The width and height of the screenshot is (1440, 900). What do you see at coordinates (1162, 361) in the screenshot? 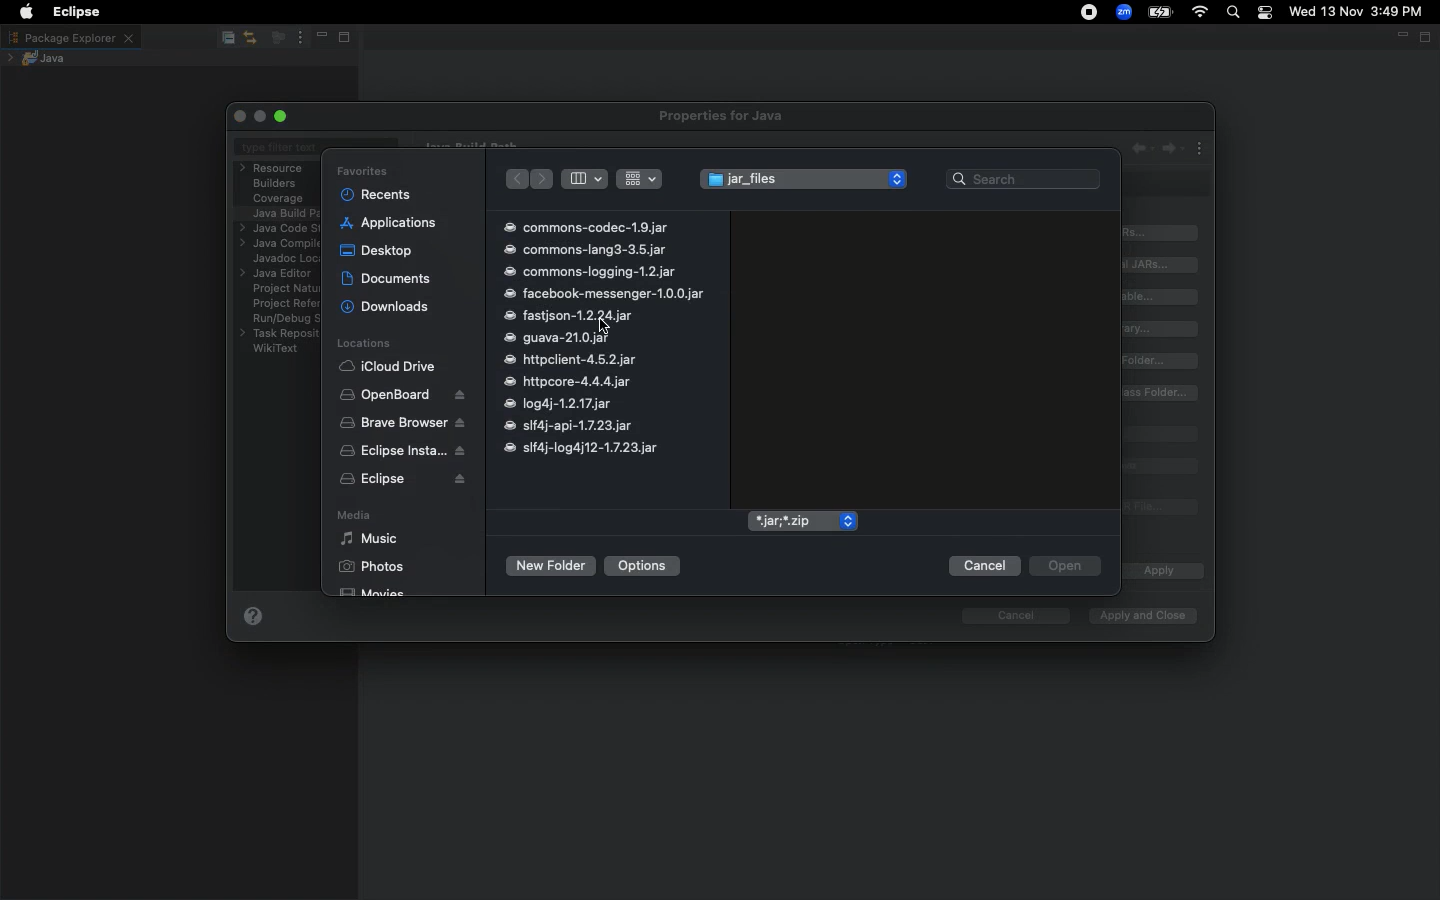
I see `Add class folder` at bounding box center [1162, 361].